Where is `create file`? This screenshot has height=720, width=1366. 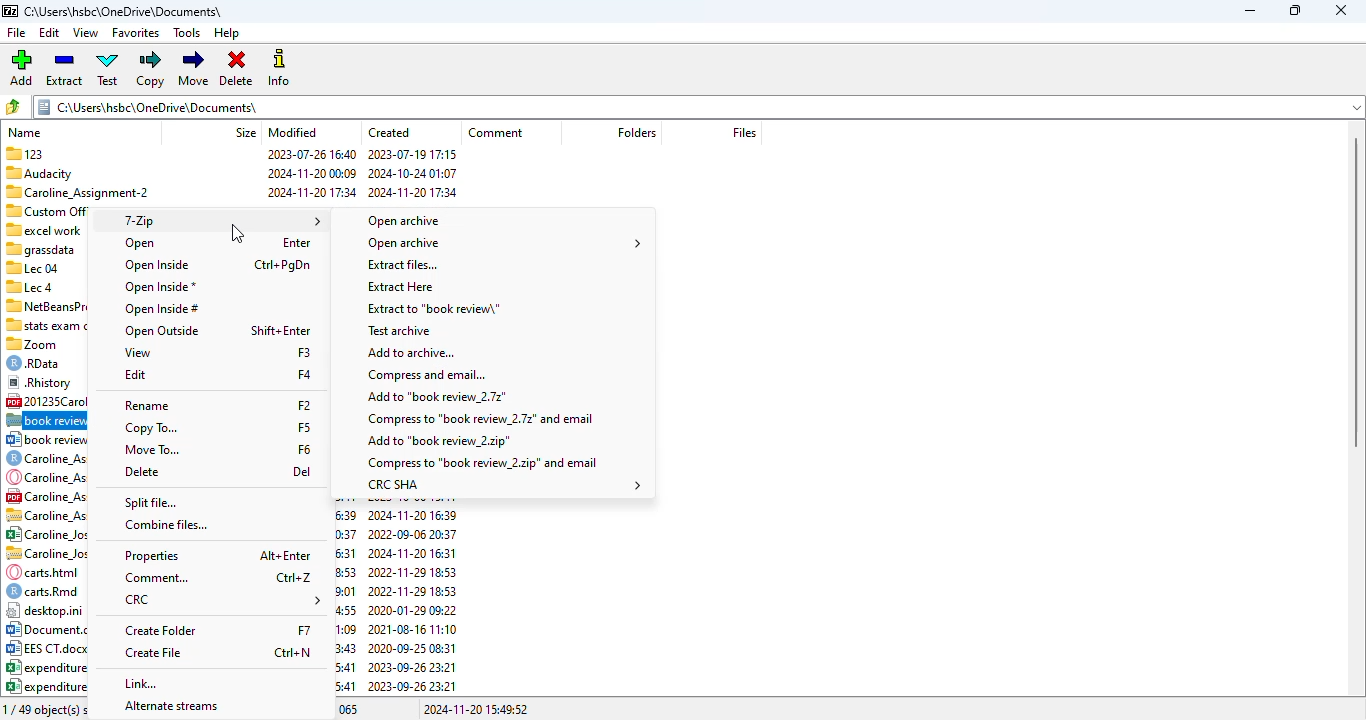
create file is located at coordinates (154, 653).